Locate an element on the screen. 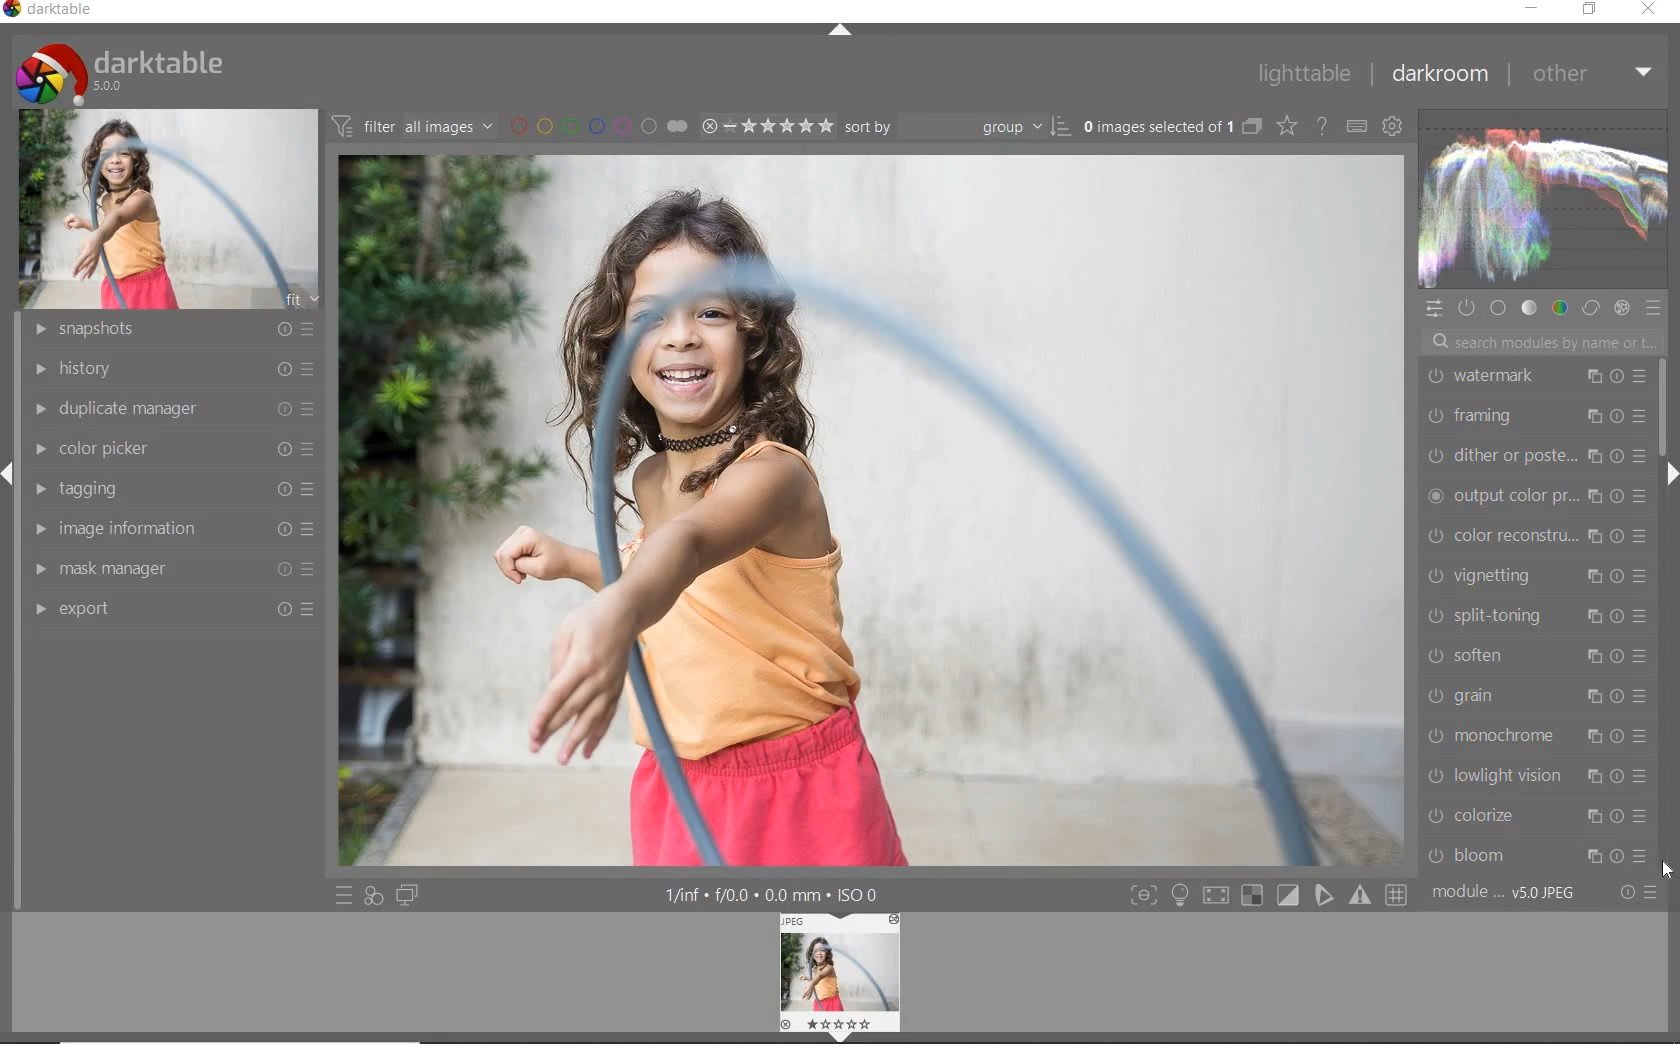  scrollbar is located at coordinates (1661, 407).